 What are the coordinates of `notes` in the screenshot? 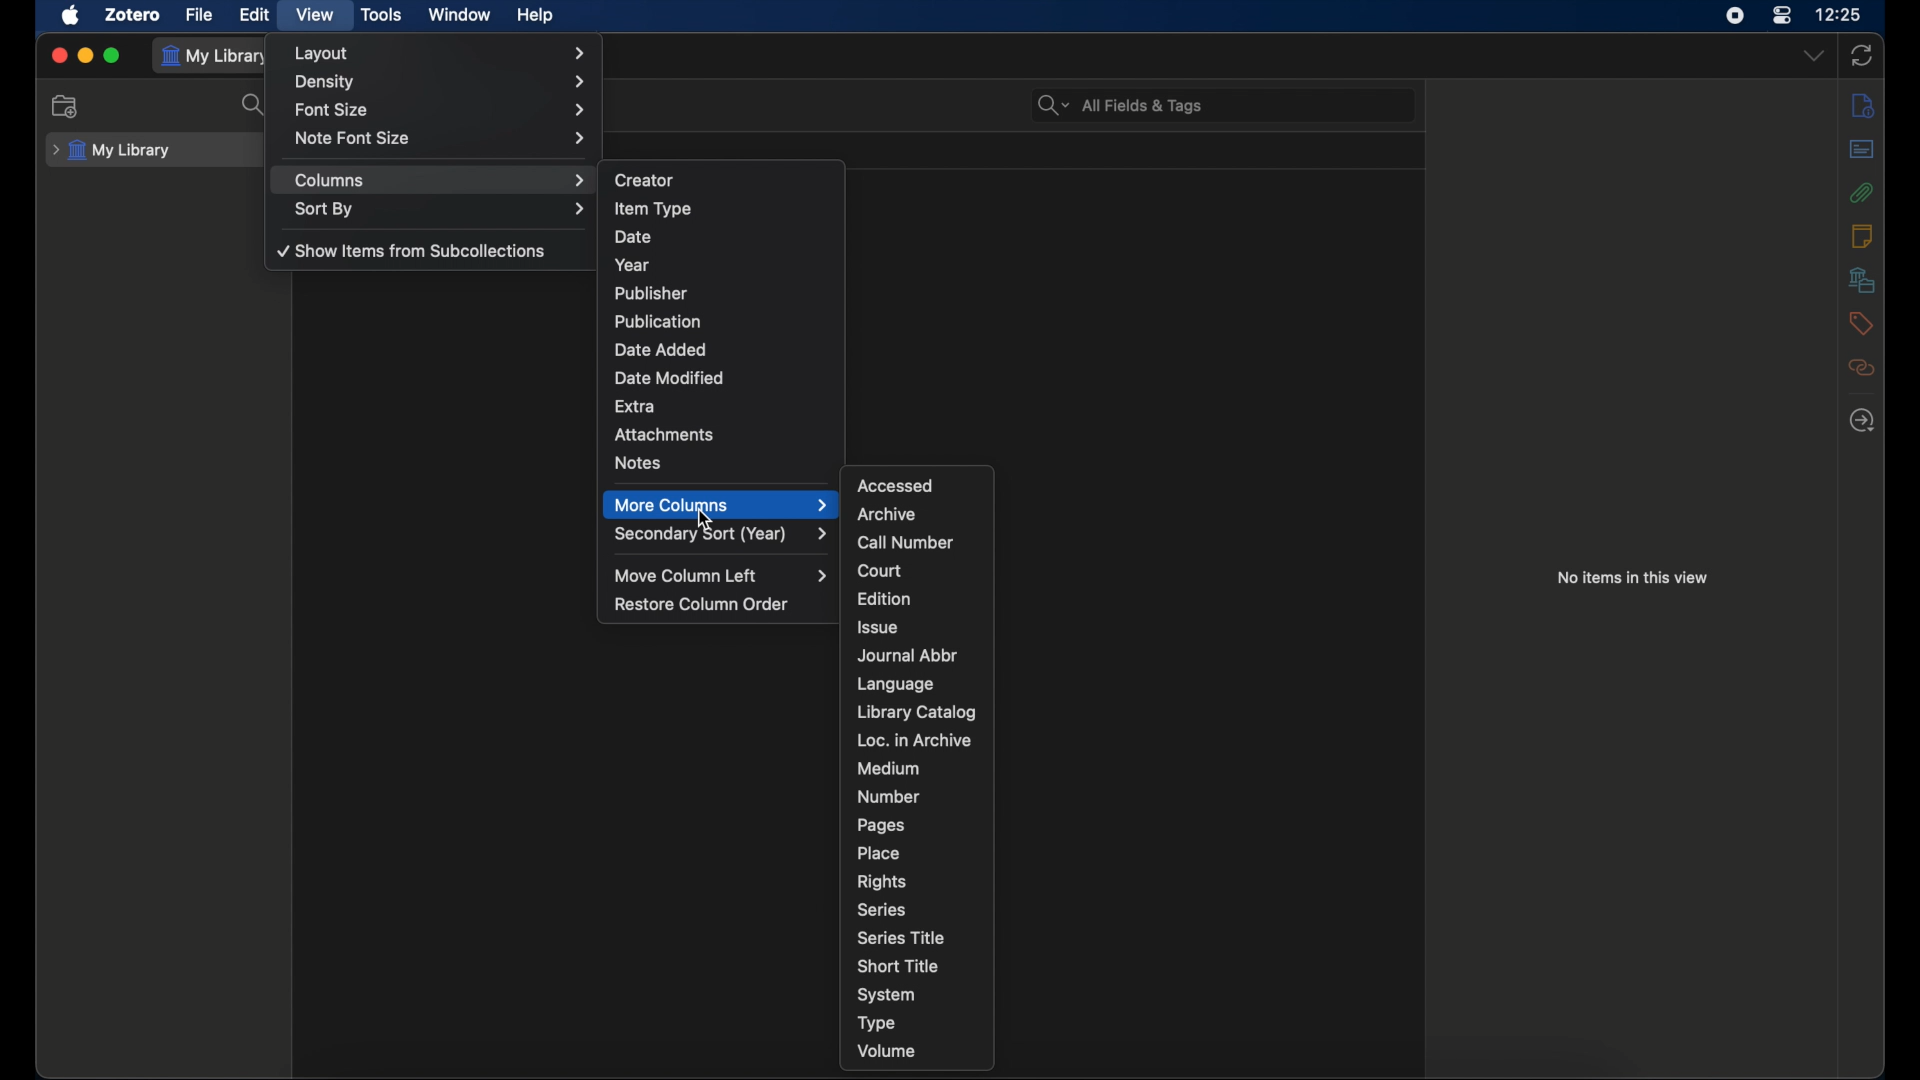 It's located at (640, 462).